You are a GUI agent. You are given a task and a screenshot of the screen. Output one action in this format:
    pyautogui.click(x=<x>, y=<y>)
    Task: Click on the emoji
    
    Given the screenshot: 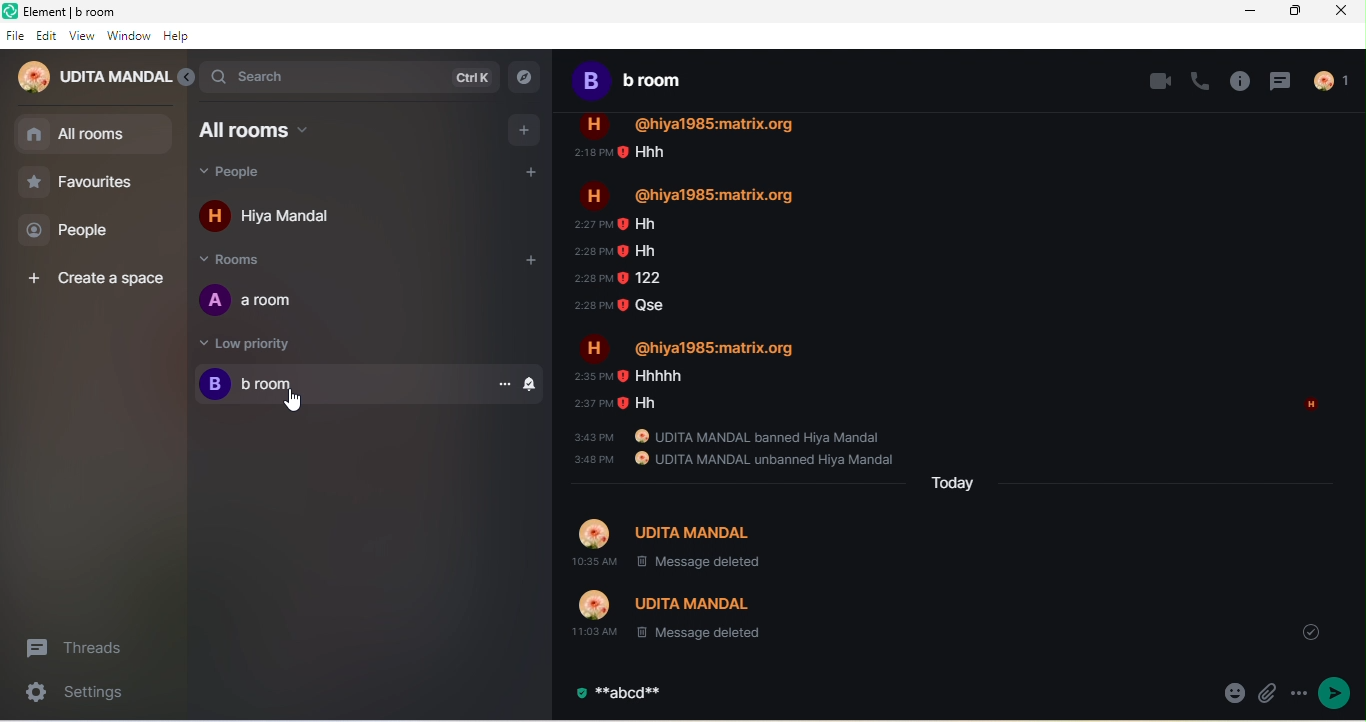 What is the action you would take?
    pyautogui.click(x=1231, y=696)
    